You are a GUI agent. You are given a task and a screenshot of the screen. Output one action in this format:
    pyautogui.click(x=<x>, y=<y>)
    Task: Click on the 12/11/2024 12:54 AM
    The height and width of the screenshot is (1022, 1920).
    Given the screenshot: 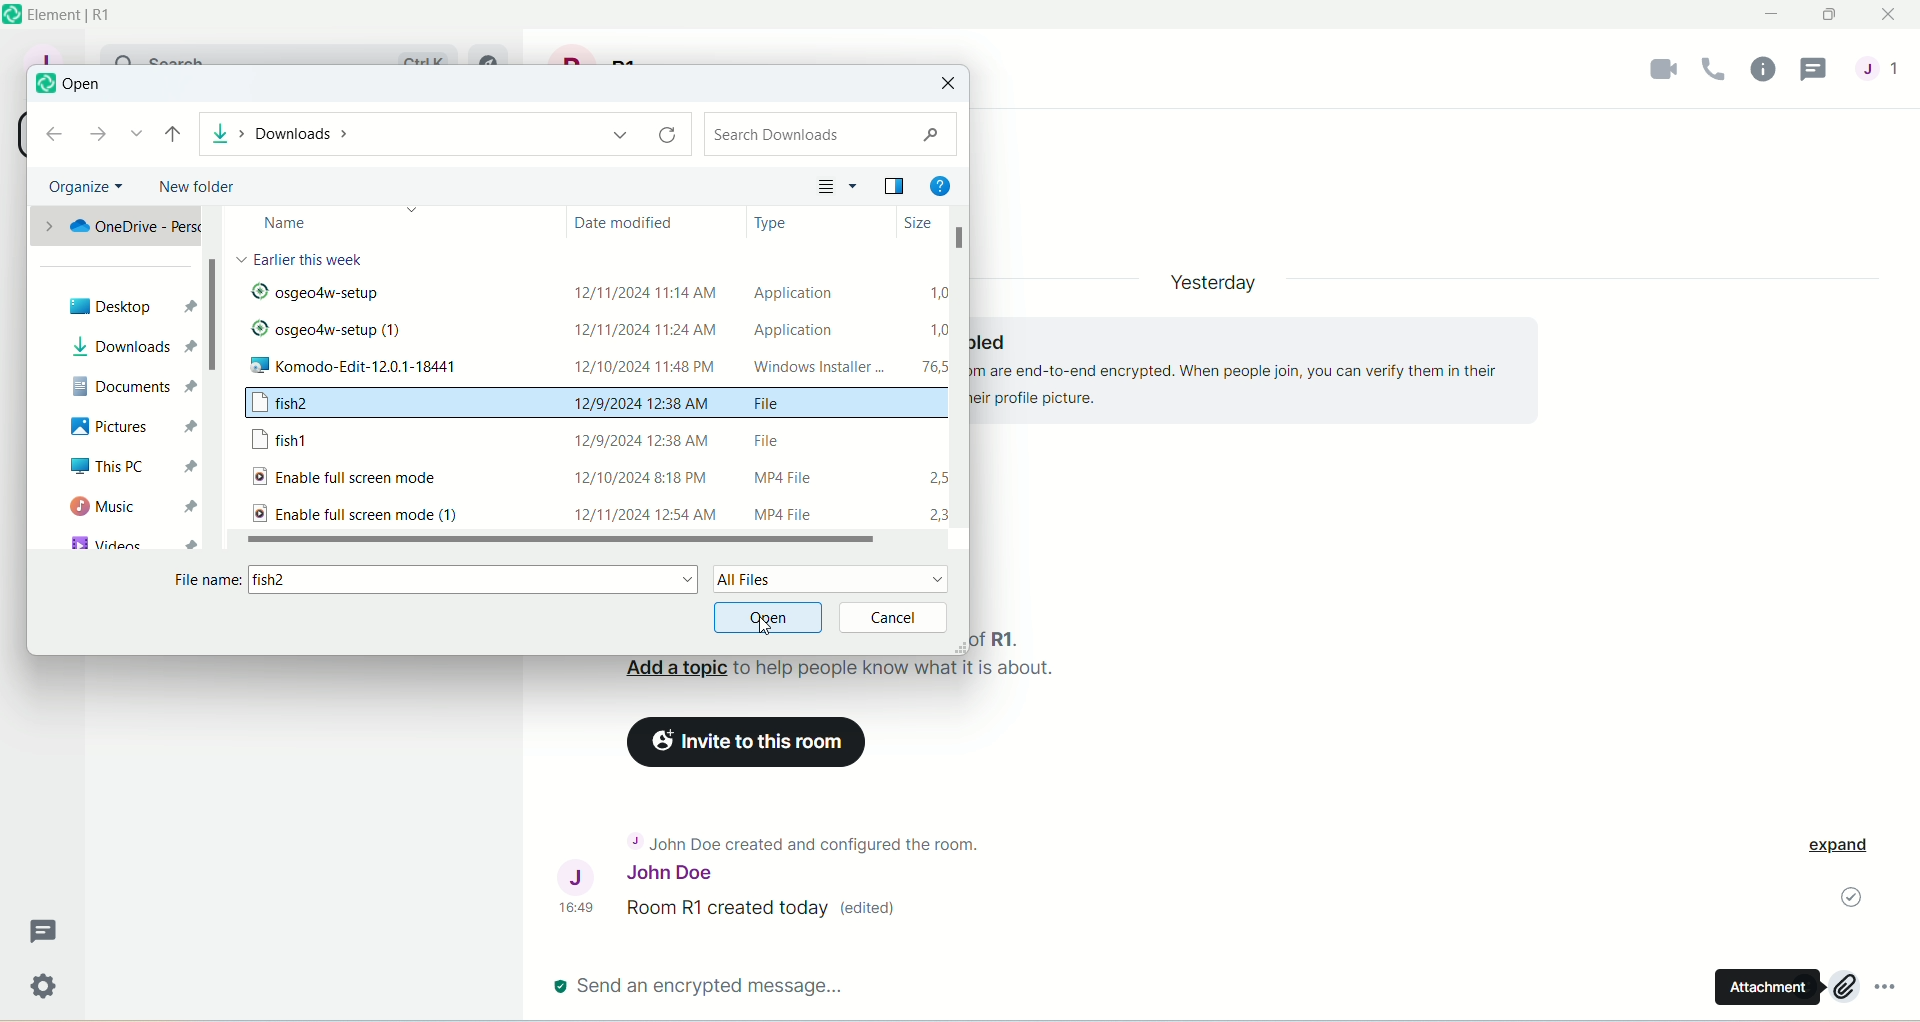 What is the action you would take?
    pyautogui.click(x=642, y=512)
    